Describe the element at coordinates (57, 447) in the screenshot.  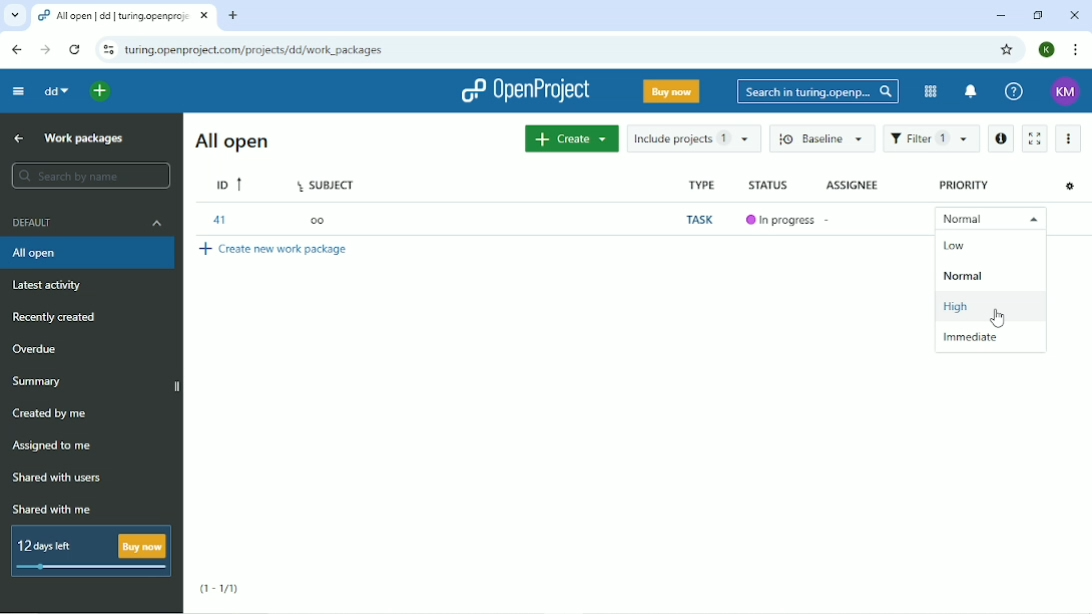
I see `Assigned to me` at that location.